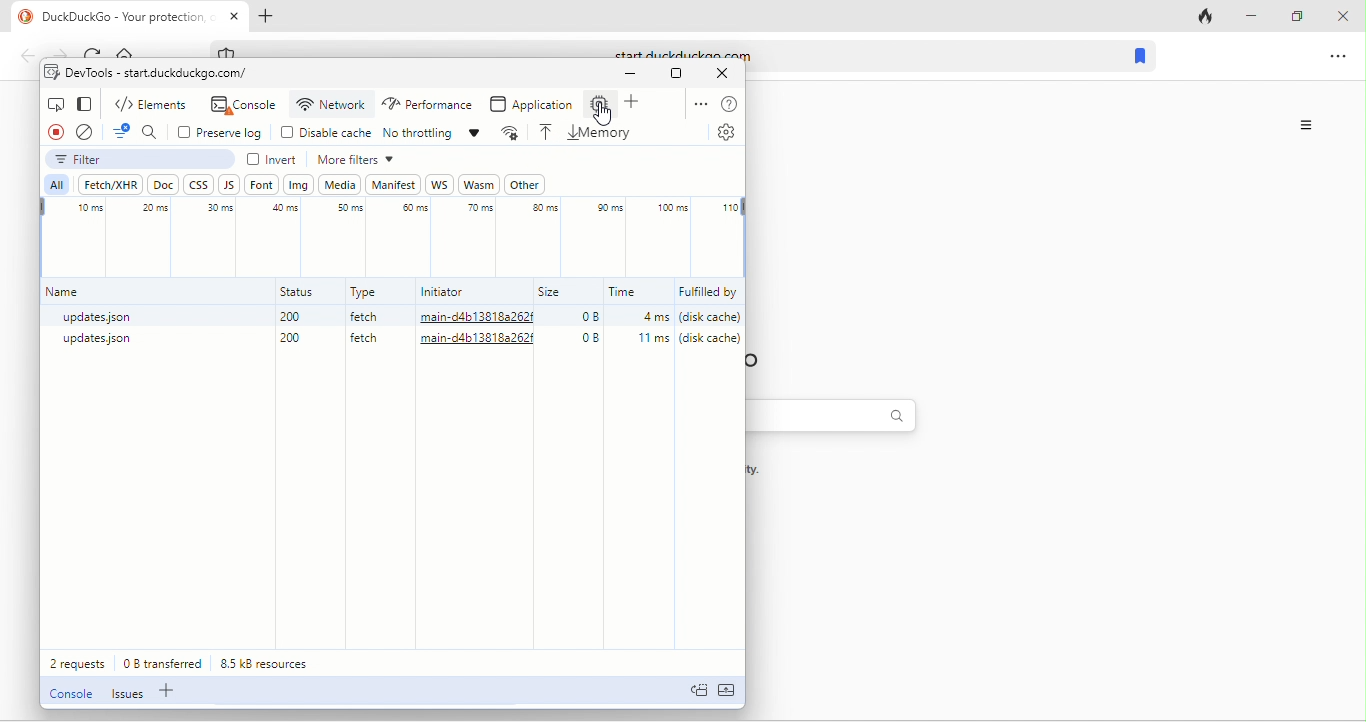 The height and width of the screenshot is (722, 1366). I want to click on 110, so click(721, 204).